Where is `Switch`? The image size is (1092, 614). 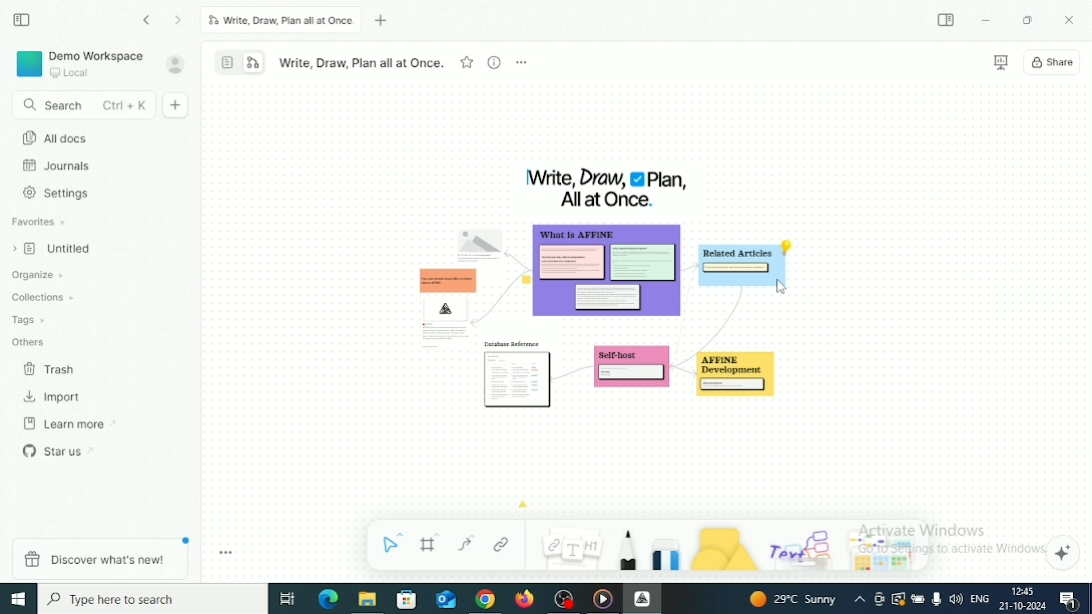
Switch is located at coordinates (240, 61).